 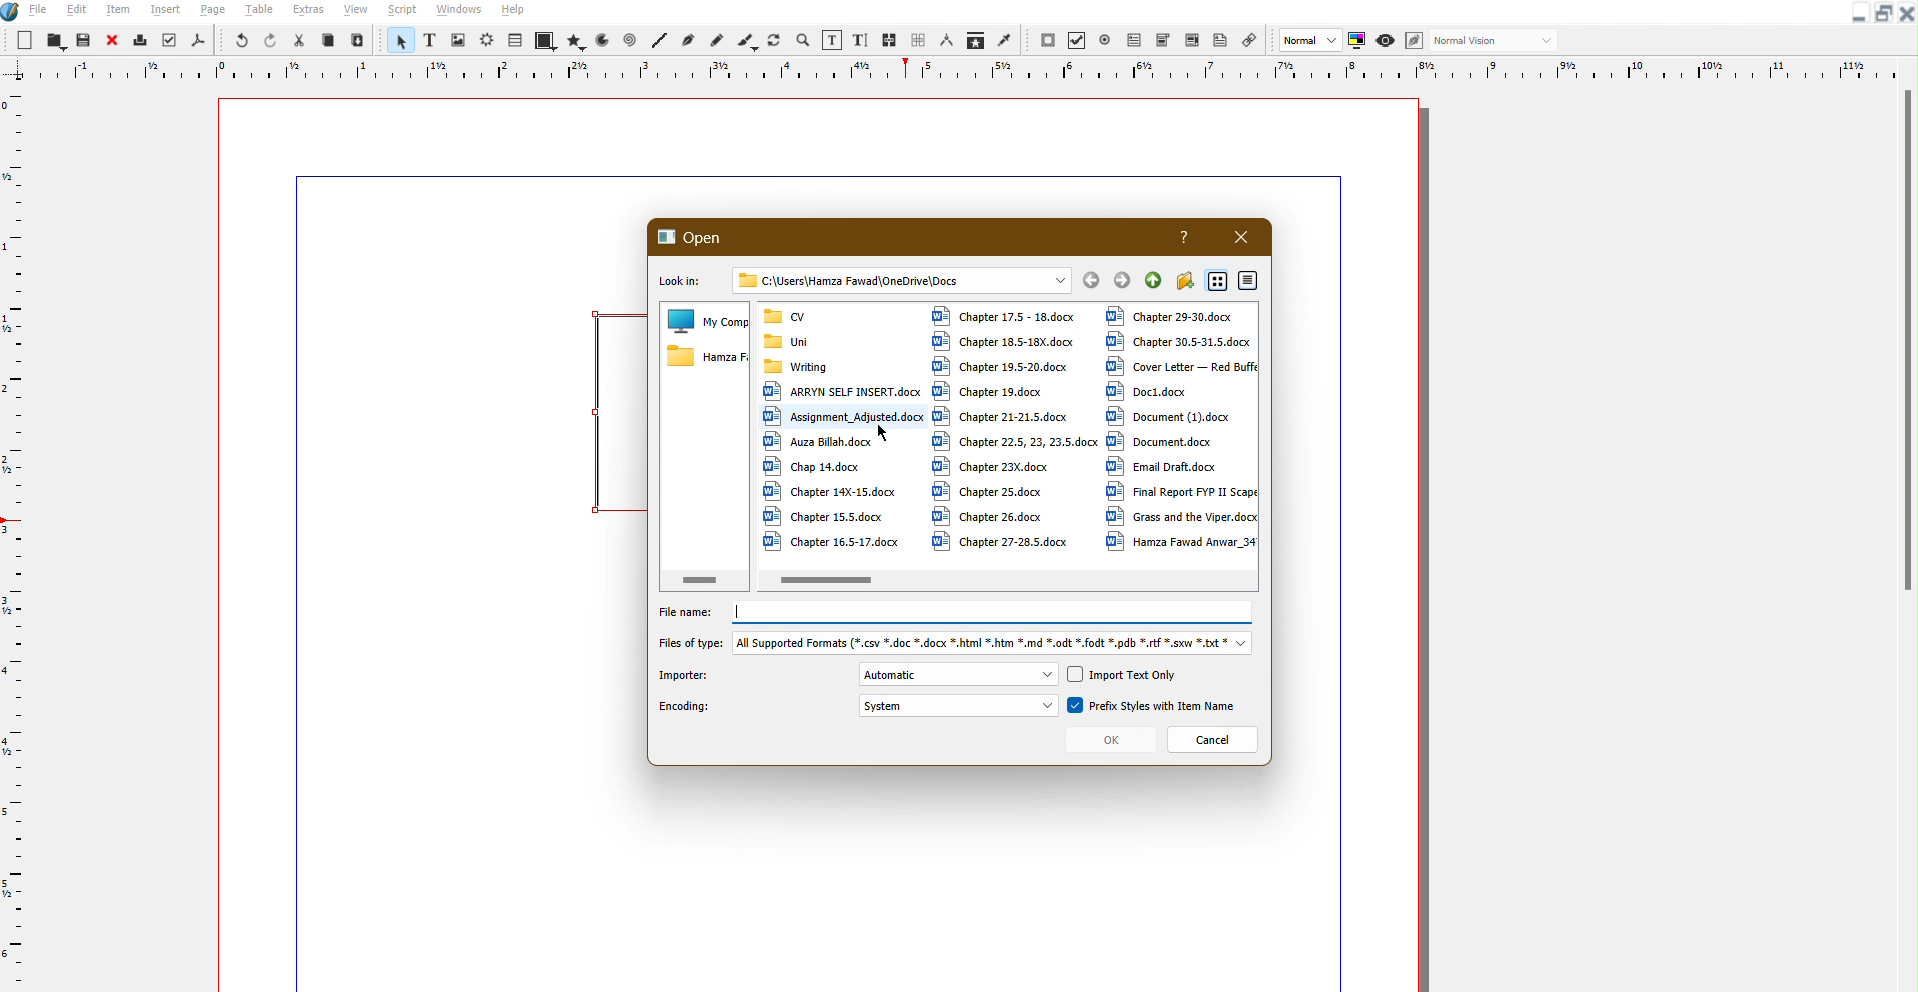 I want to click on Help, so click(x=1187, y=238).